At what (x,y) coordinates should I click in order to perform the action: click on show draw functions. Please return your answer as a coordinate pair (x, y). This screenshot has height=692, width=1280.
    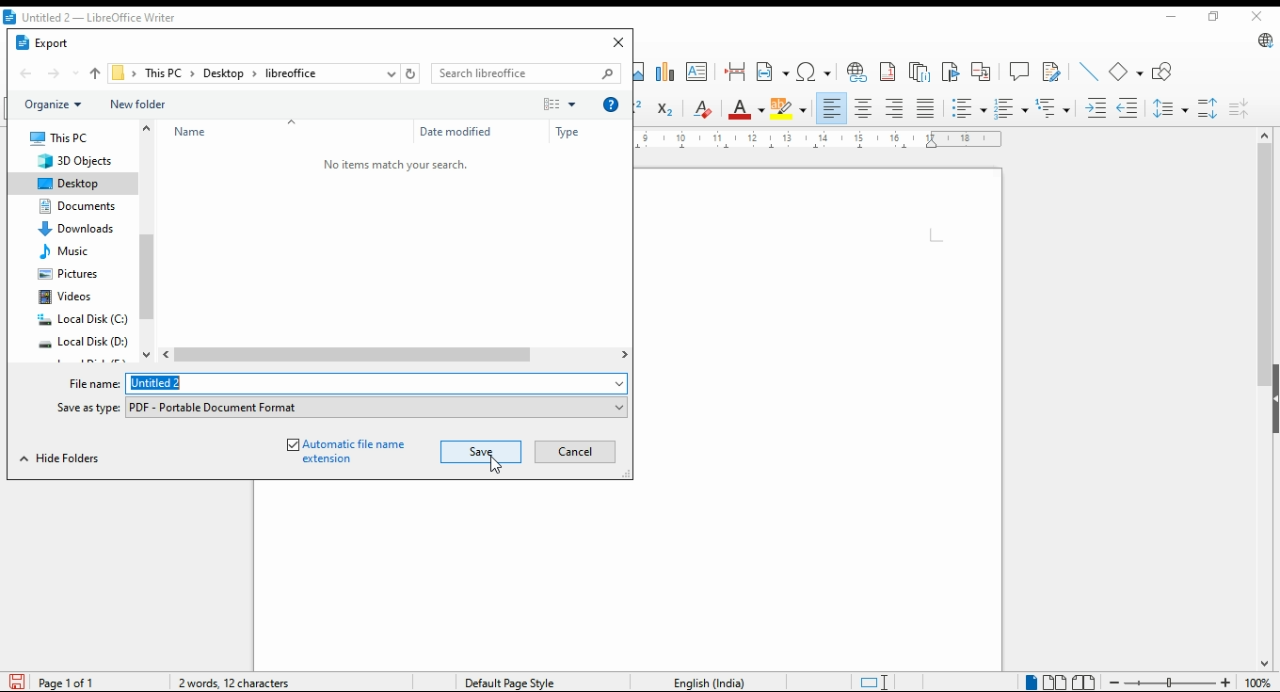
    Looking at the image, I should click on (1163, 70).